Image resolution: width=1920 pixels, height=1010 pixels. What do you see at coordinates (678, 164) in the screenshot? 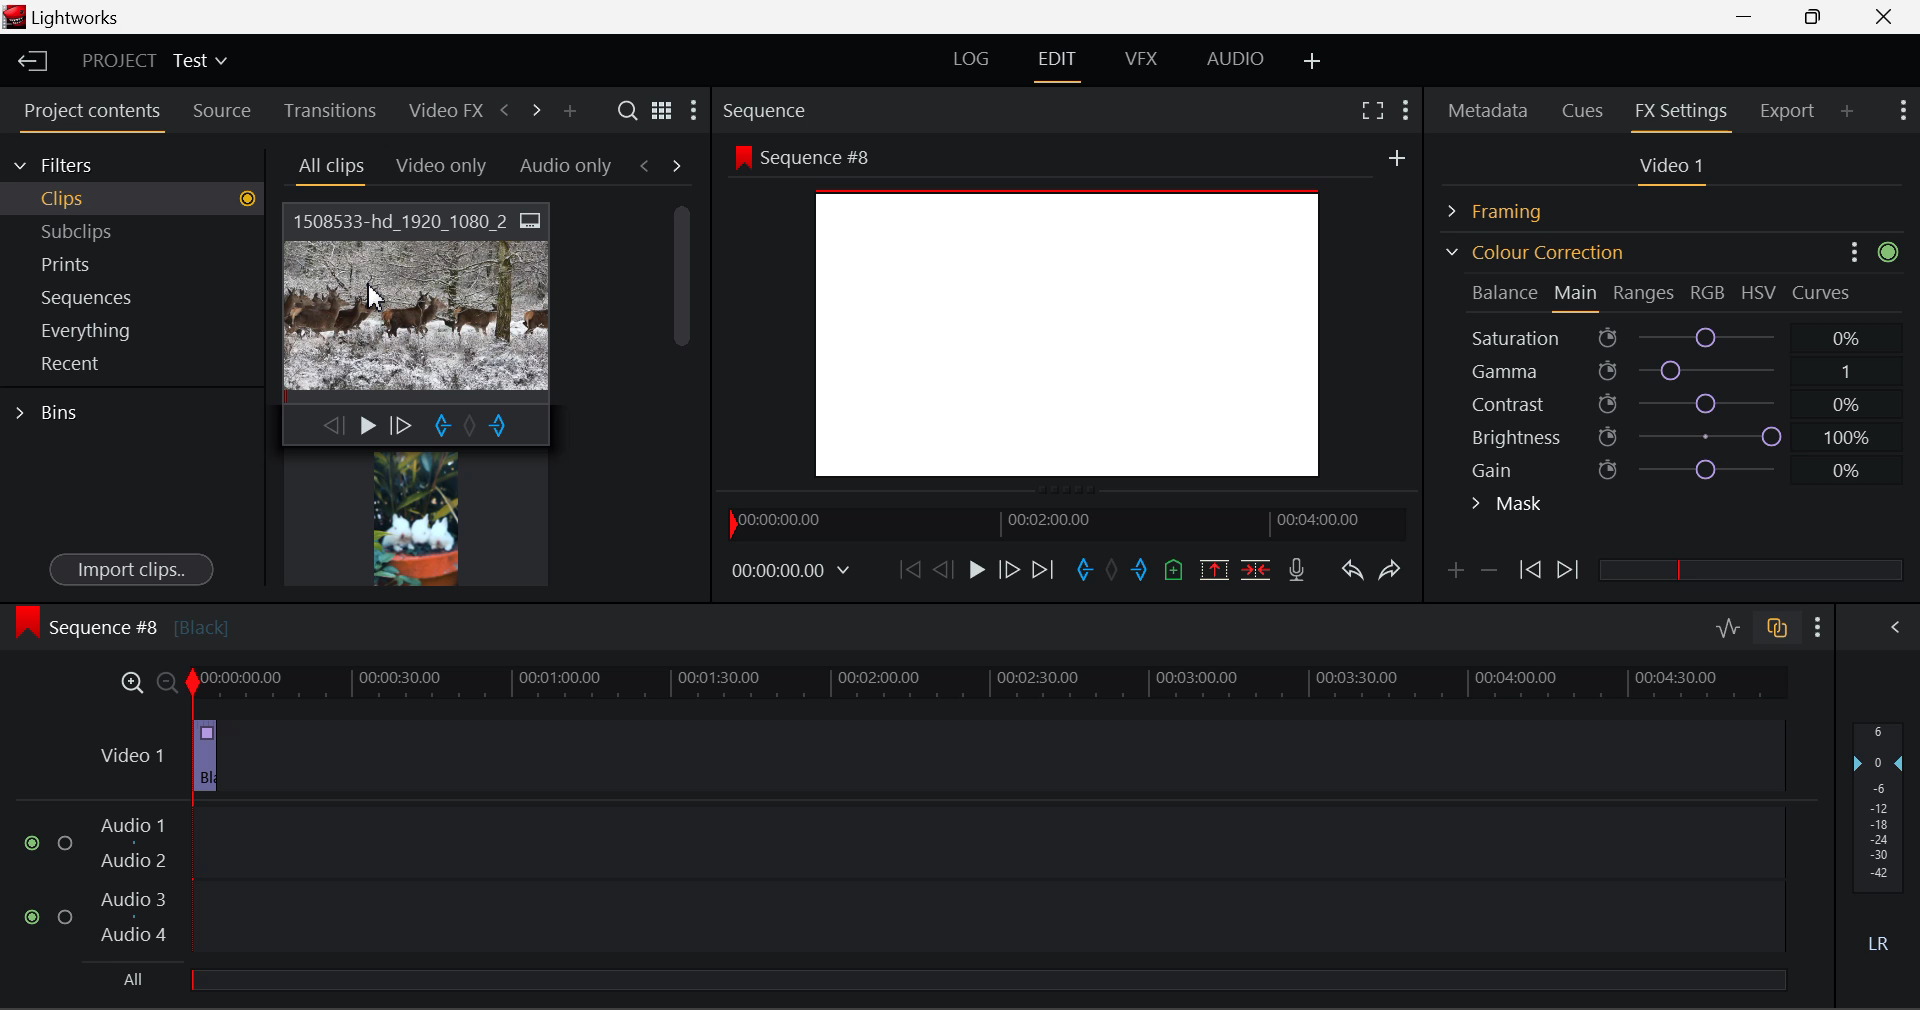
I see `Next Tab` at bounding box center [678, 164].